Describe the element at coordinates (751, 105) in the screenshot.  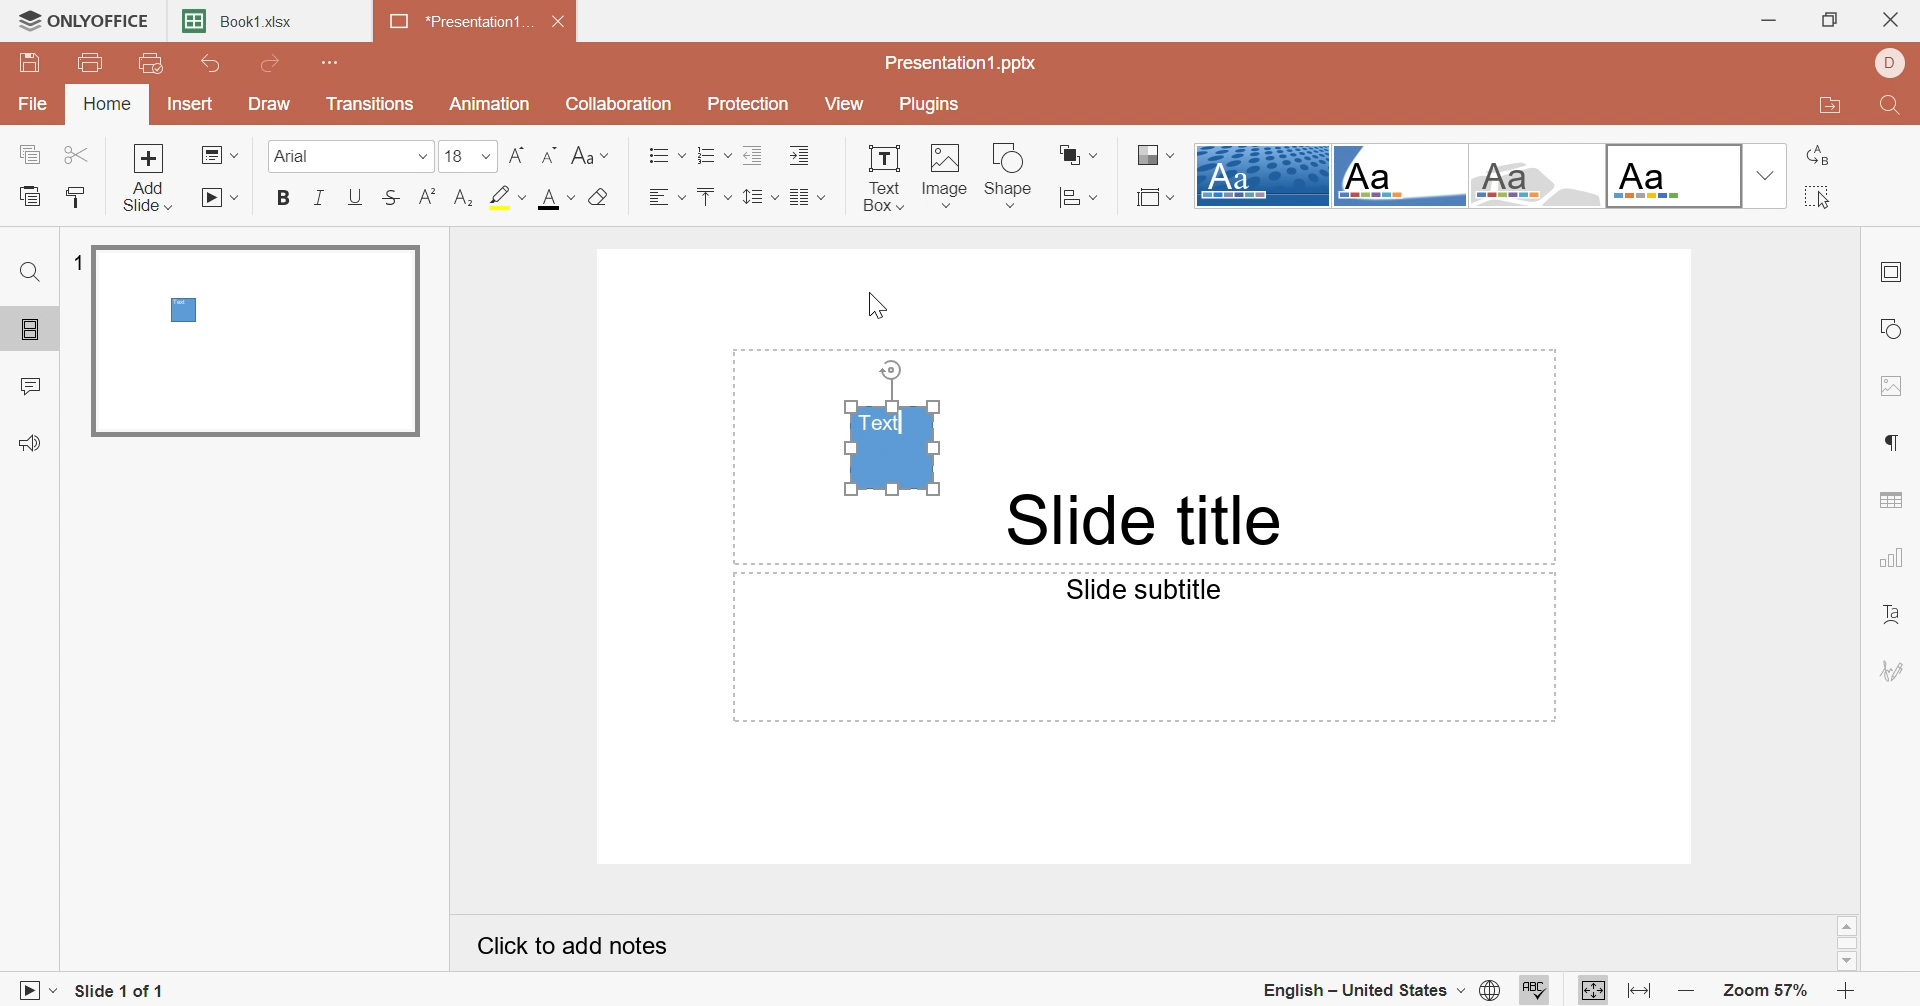
I see `Protection` at that location.